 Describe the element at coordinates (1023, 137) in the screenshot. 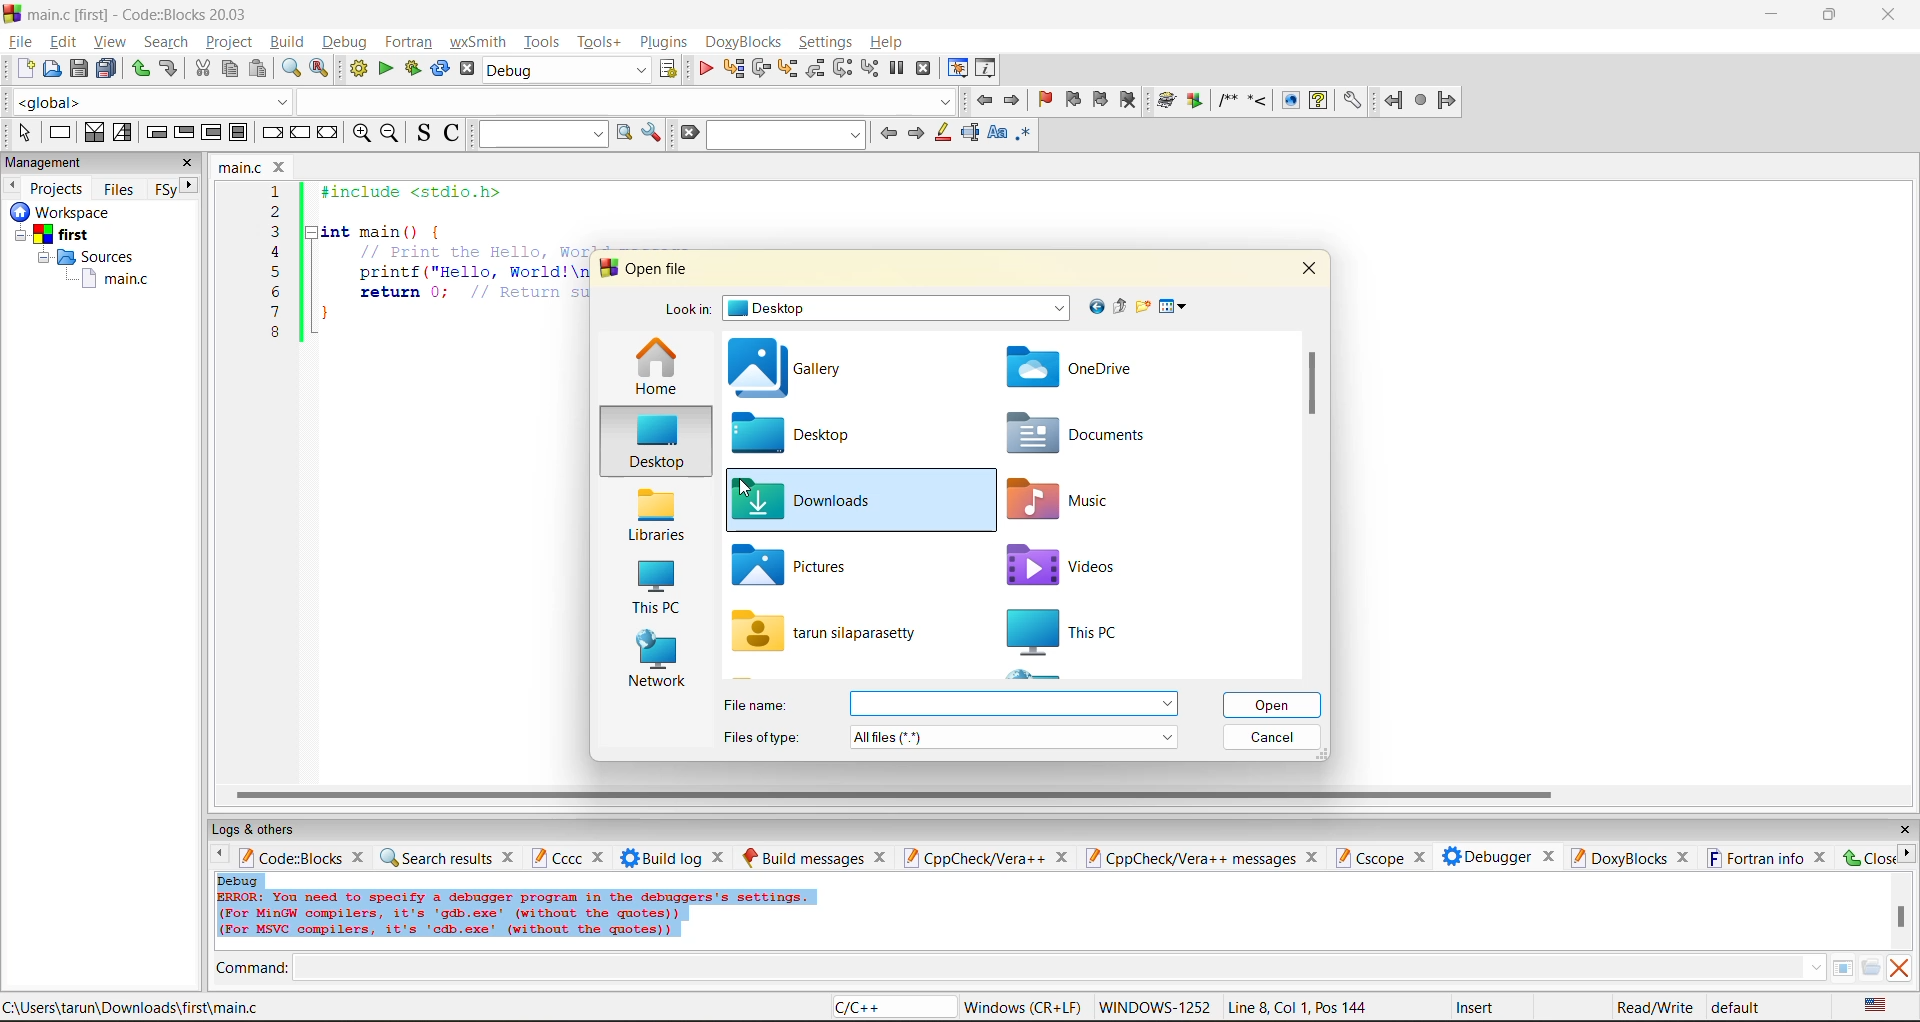

I see `use regex` at that location.